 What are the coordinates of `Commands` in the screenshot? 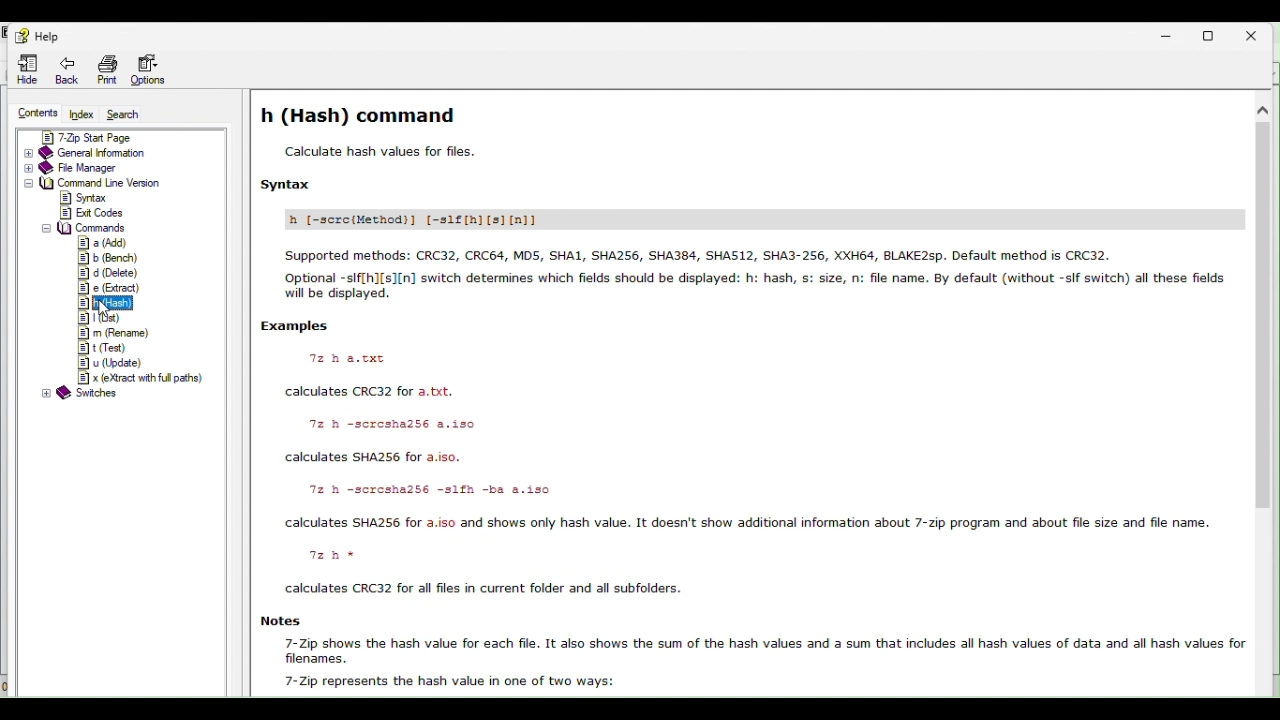 It's located at (85, 228).